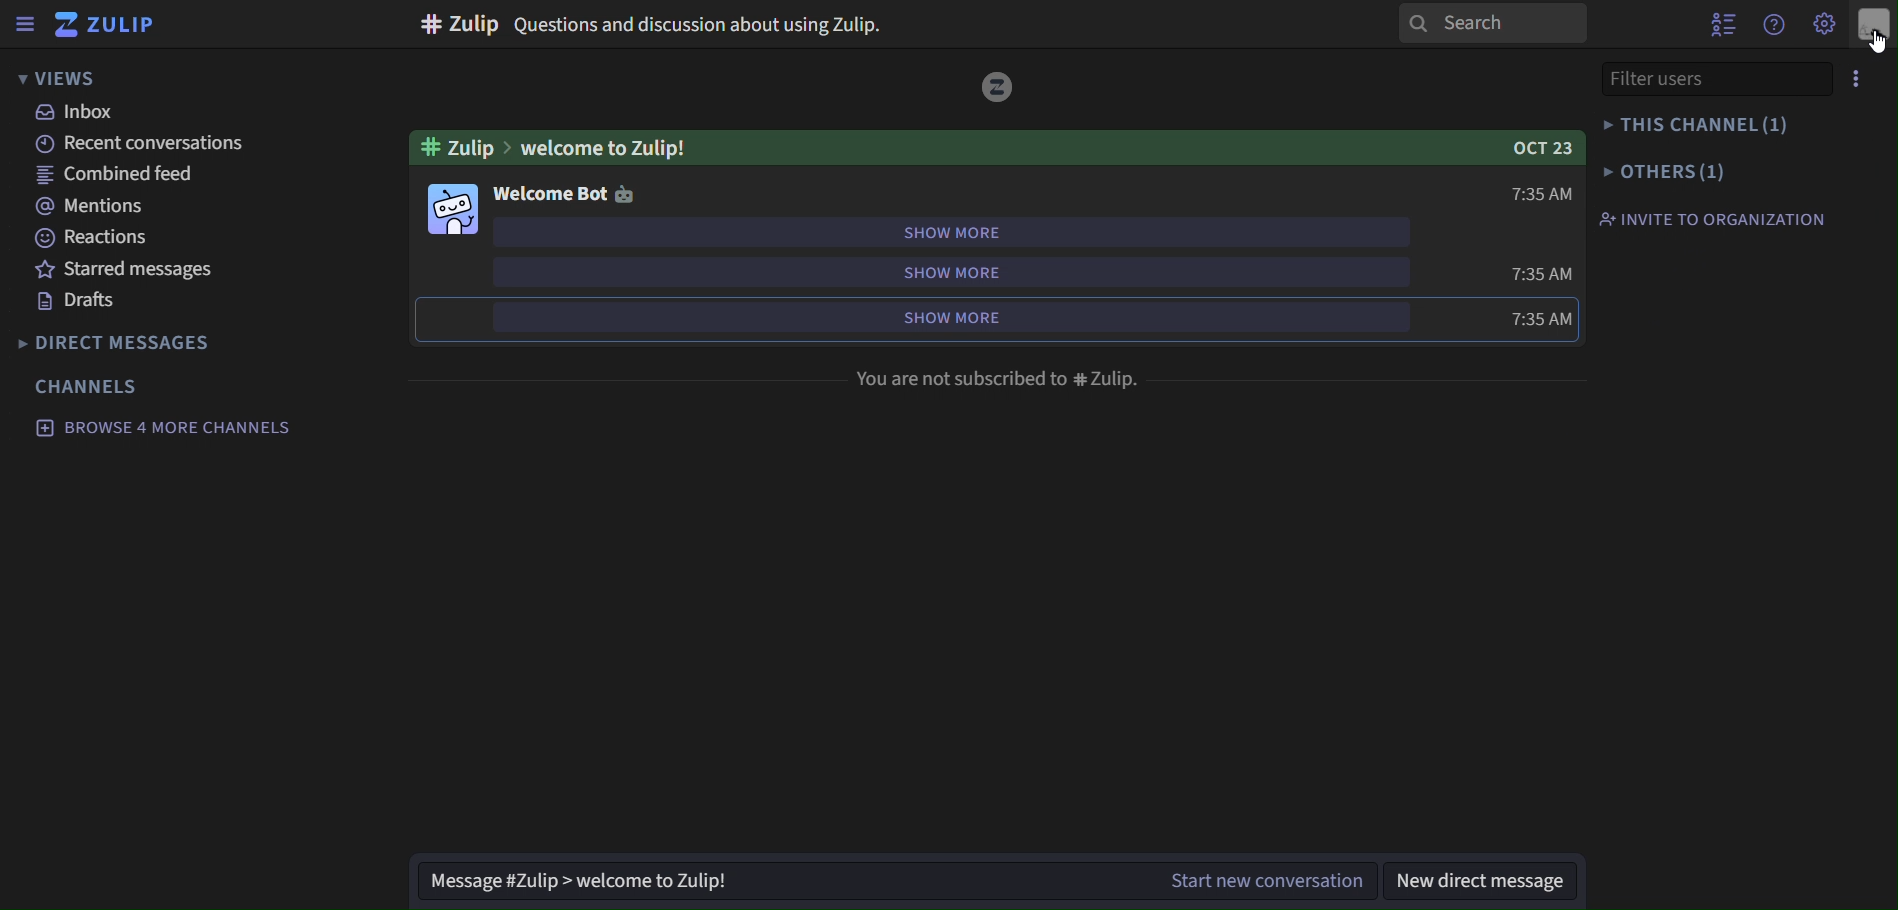  Describe the element at coordinates (1649, 81) in the screenshot. I see `filter users` at that location.